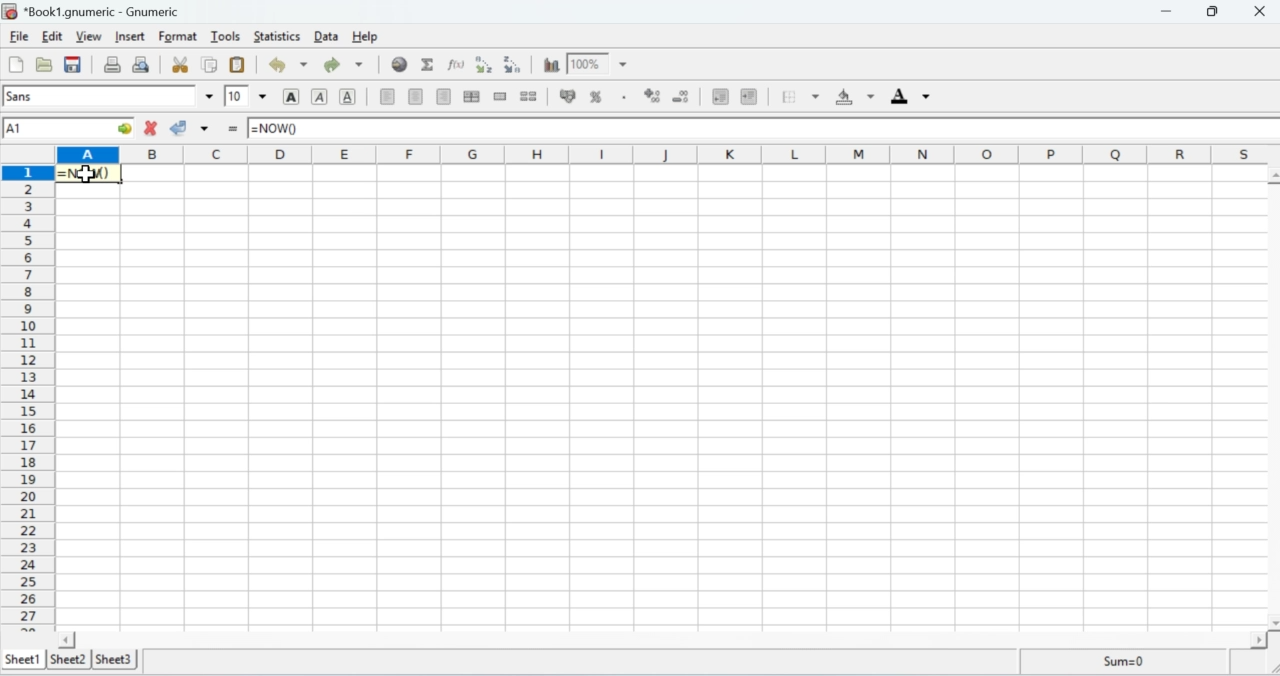 This screenshot has height=676, width=1280. What do you see at coordinates (246, 95) in the screenshot?
I see `Font Size 10` at bounding box center [246, 95].